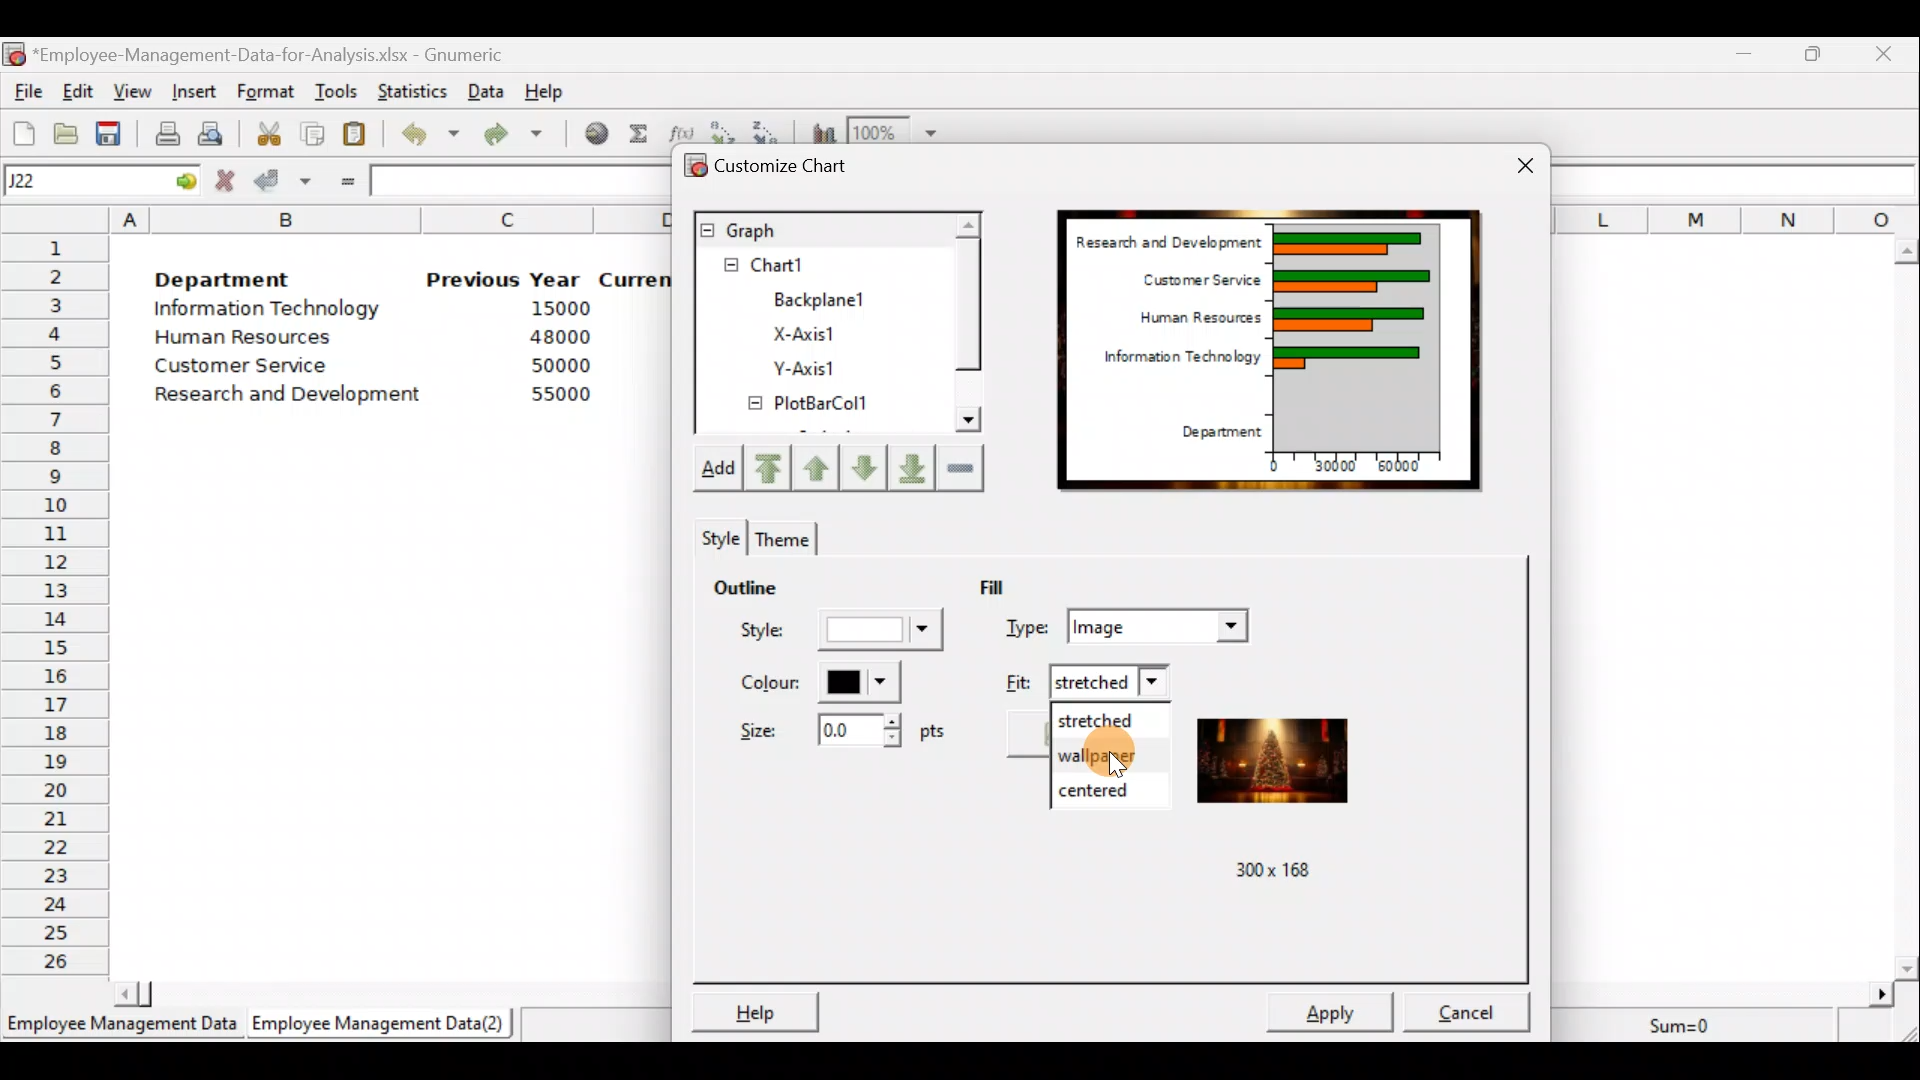 The height and width of the screenshot is (1080, 1920). What do you see at coordinates (1358, 336) in the screenshot?
I see `Chart Preview` at bounding box center [1358, 336].